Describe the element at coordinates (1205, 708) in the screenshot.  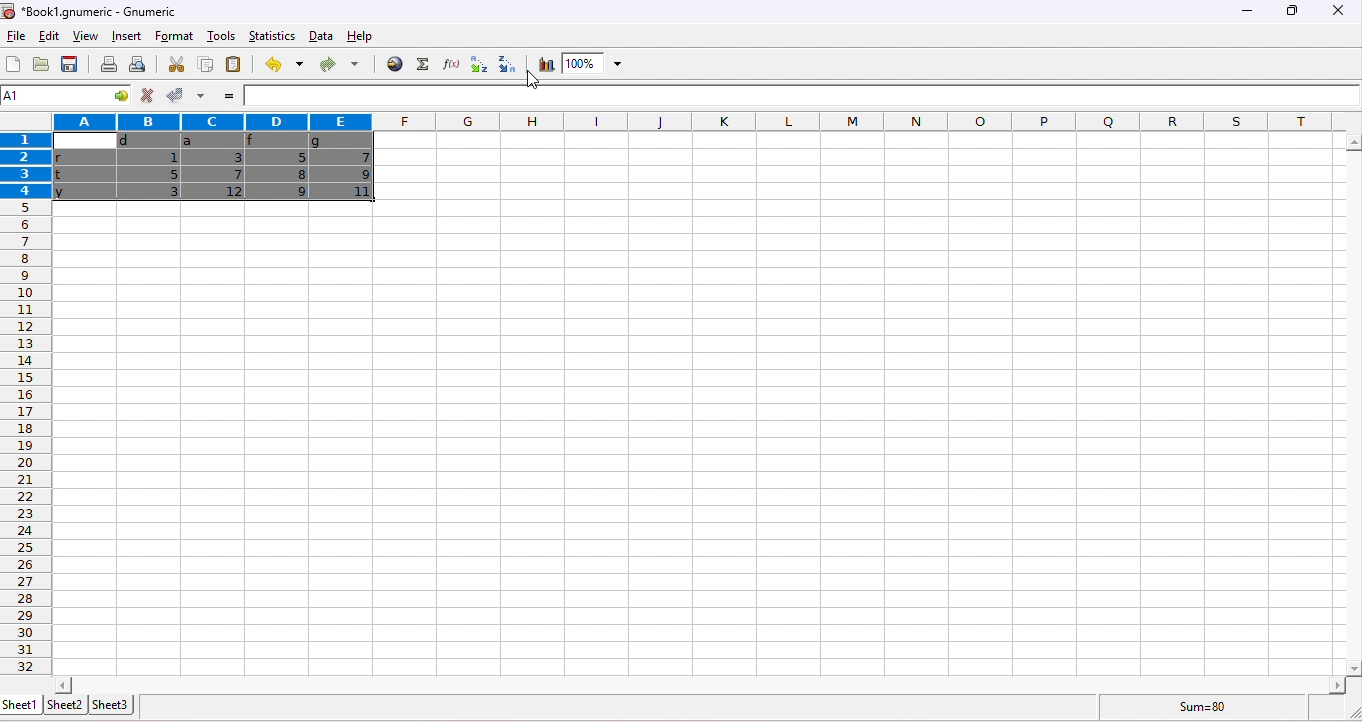
I see `sum=80` at that location.